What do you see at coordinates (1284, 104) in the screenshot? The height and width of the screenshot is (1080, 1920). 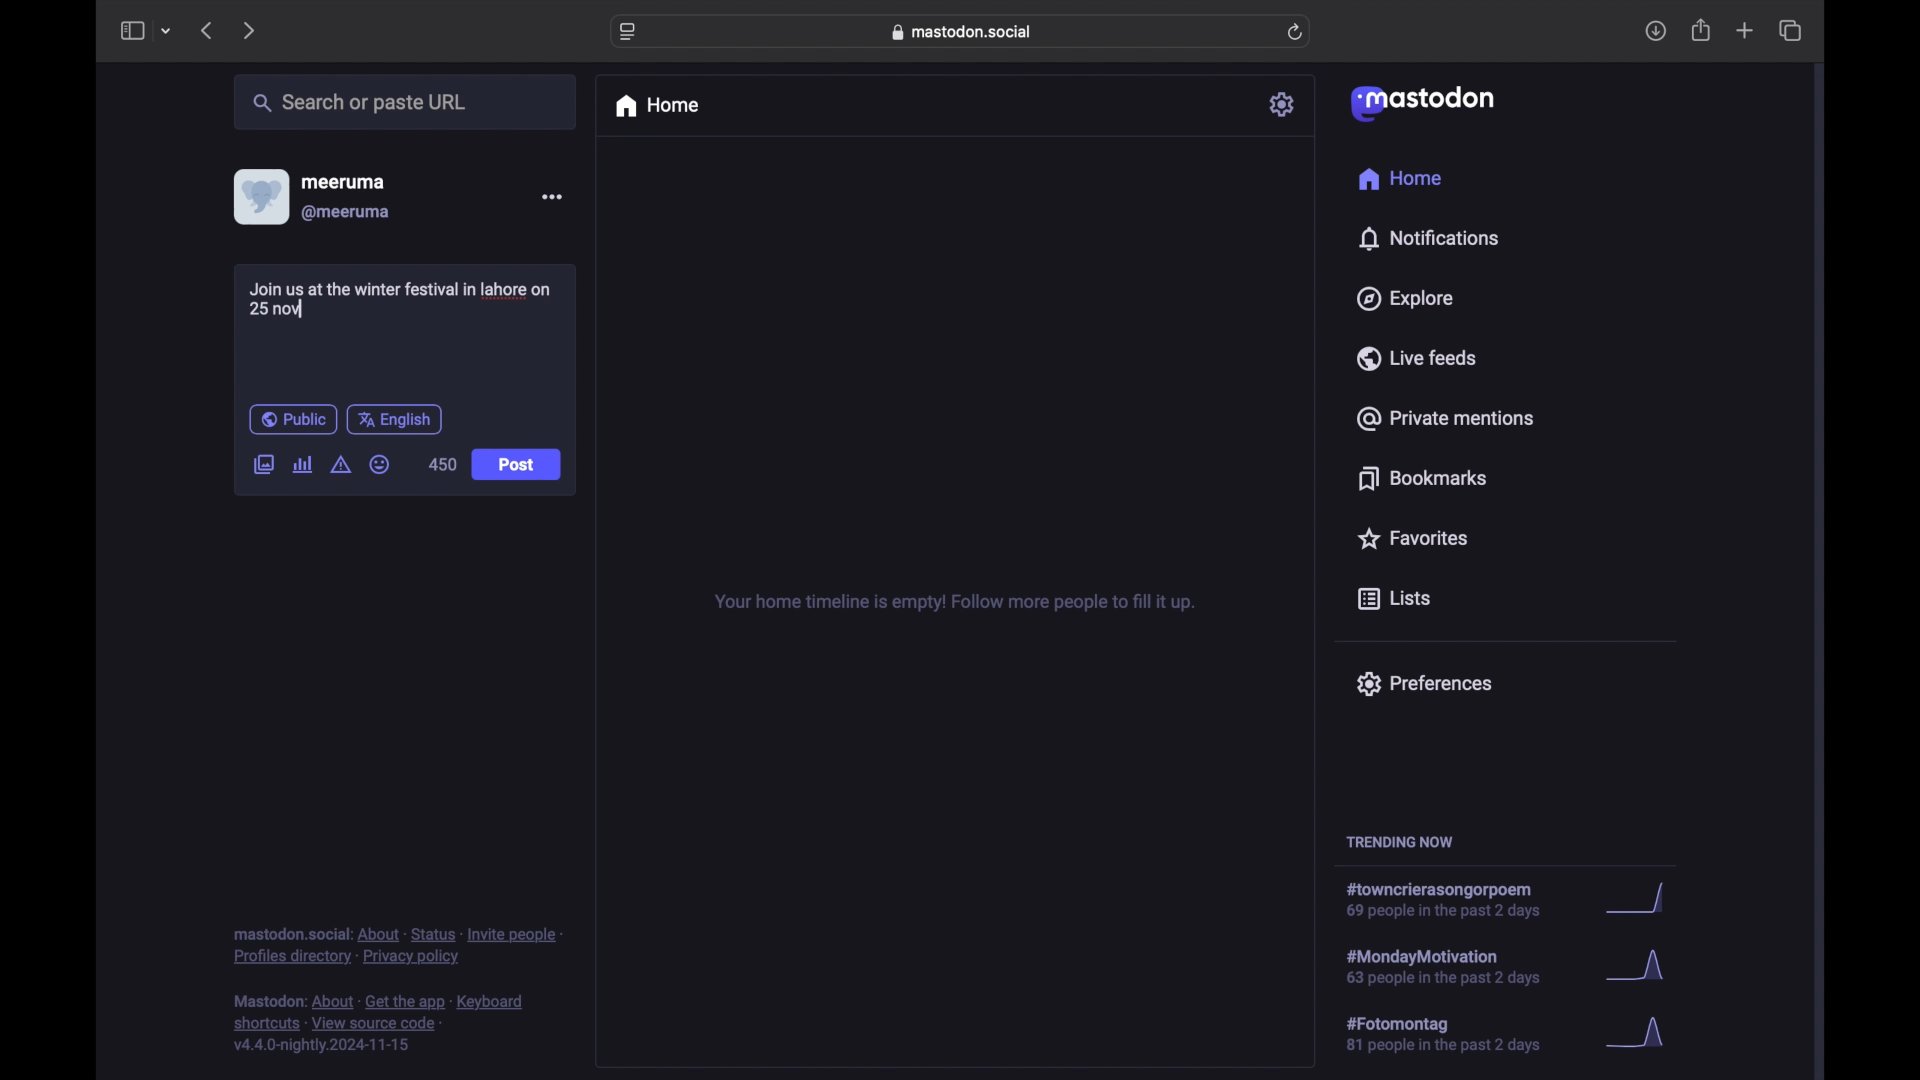 I see `settings` at bounding box center [1284, 104].